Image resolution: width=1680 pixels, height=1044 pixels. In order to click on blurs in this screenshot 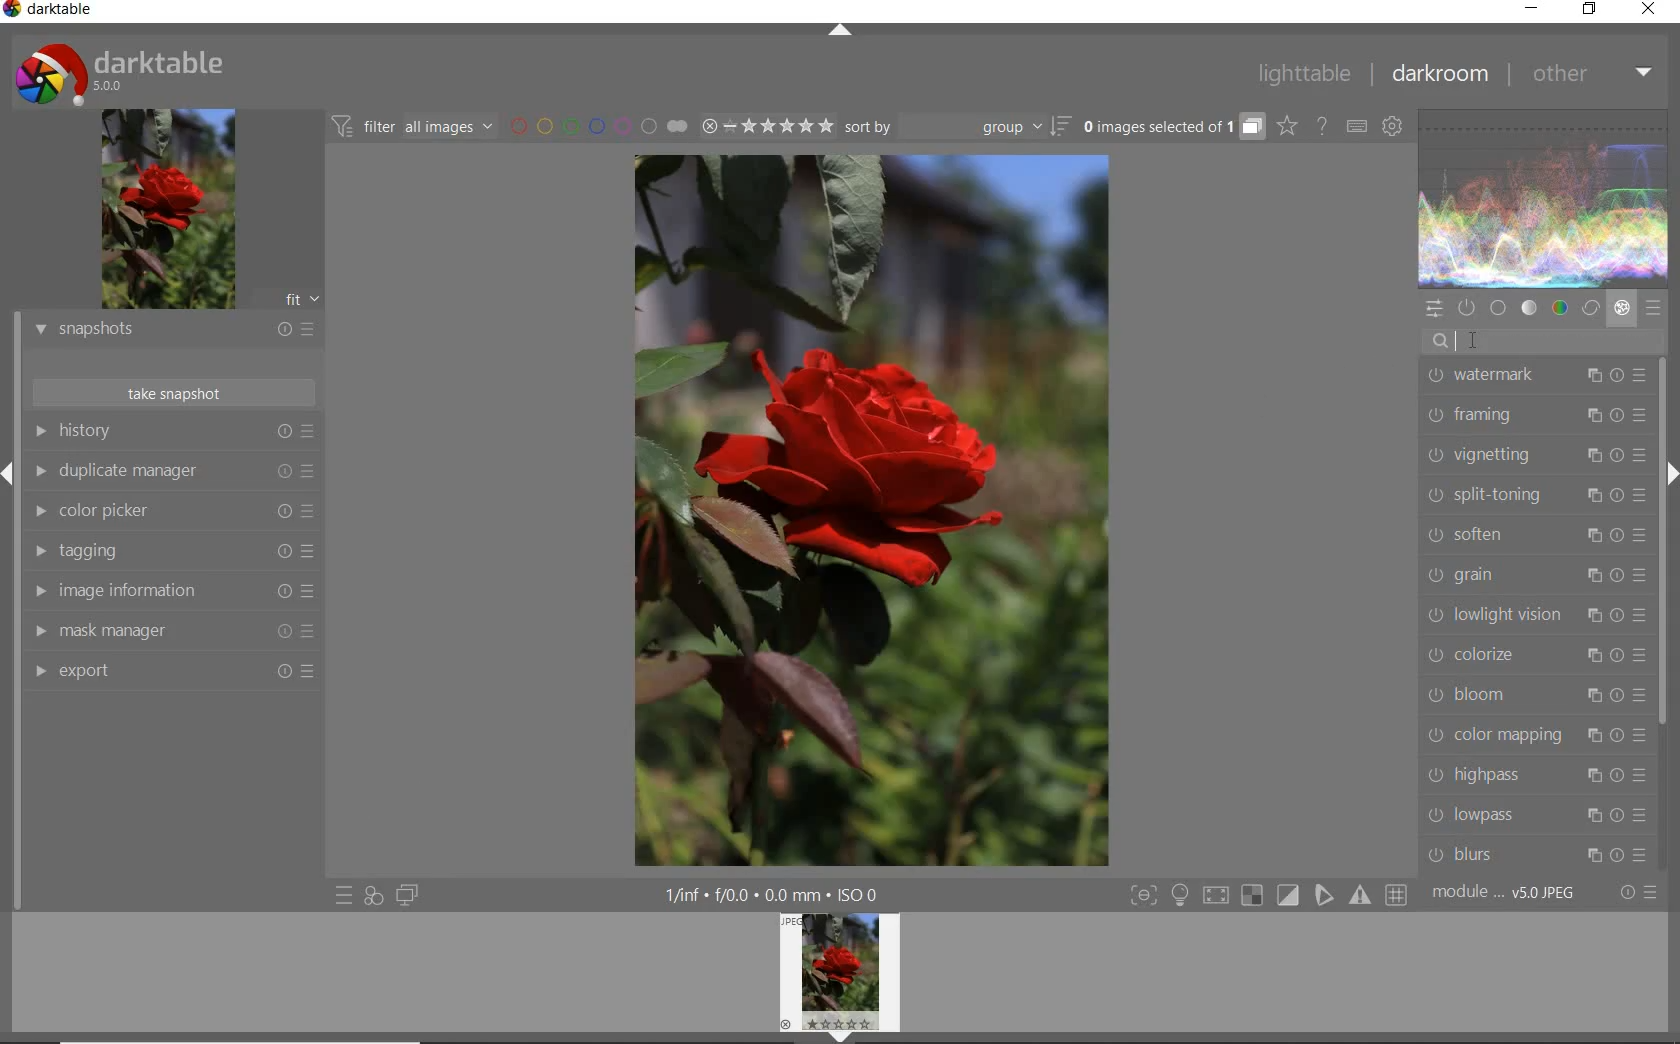, I will do `click(1538, 852)`.